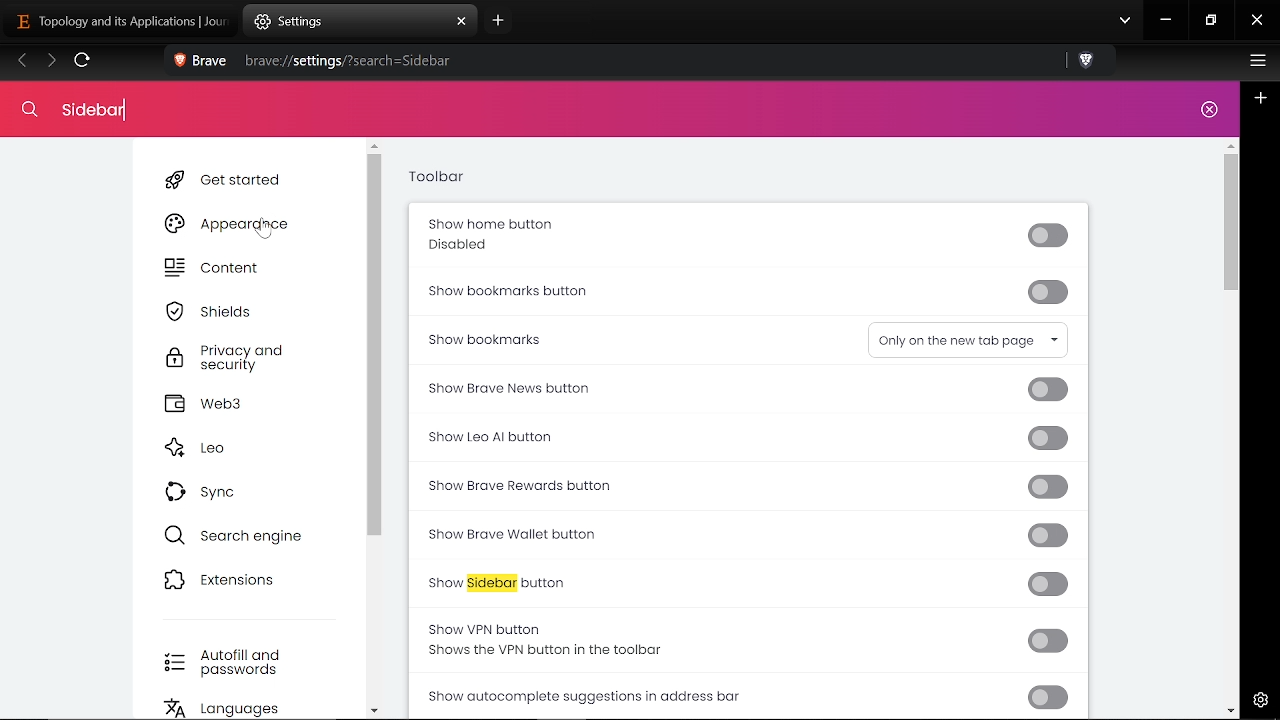  What do you see at coordinates (462, 22) in the screenshot?
I see `Close settings tab` at bounding box center [462, 22].